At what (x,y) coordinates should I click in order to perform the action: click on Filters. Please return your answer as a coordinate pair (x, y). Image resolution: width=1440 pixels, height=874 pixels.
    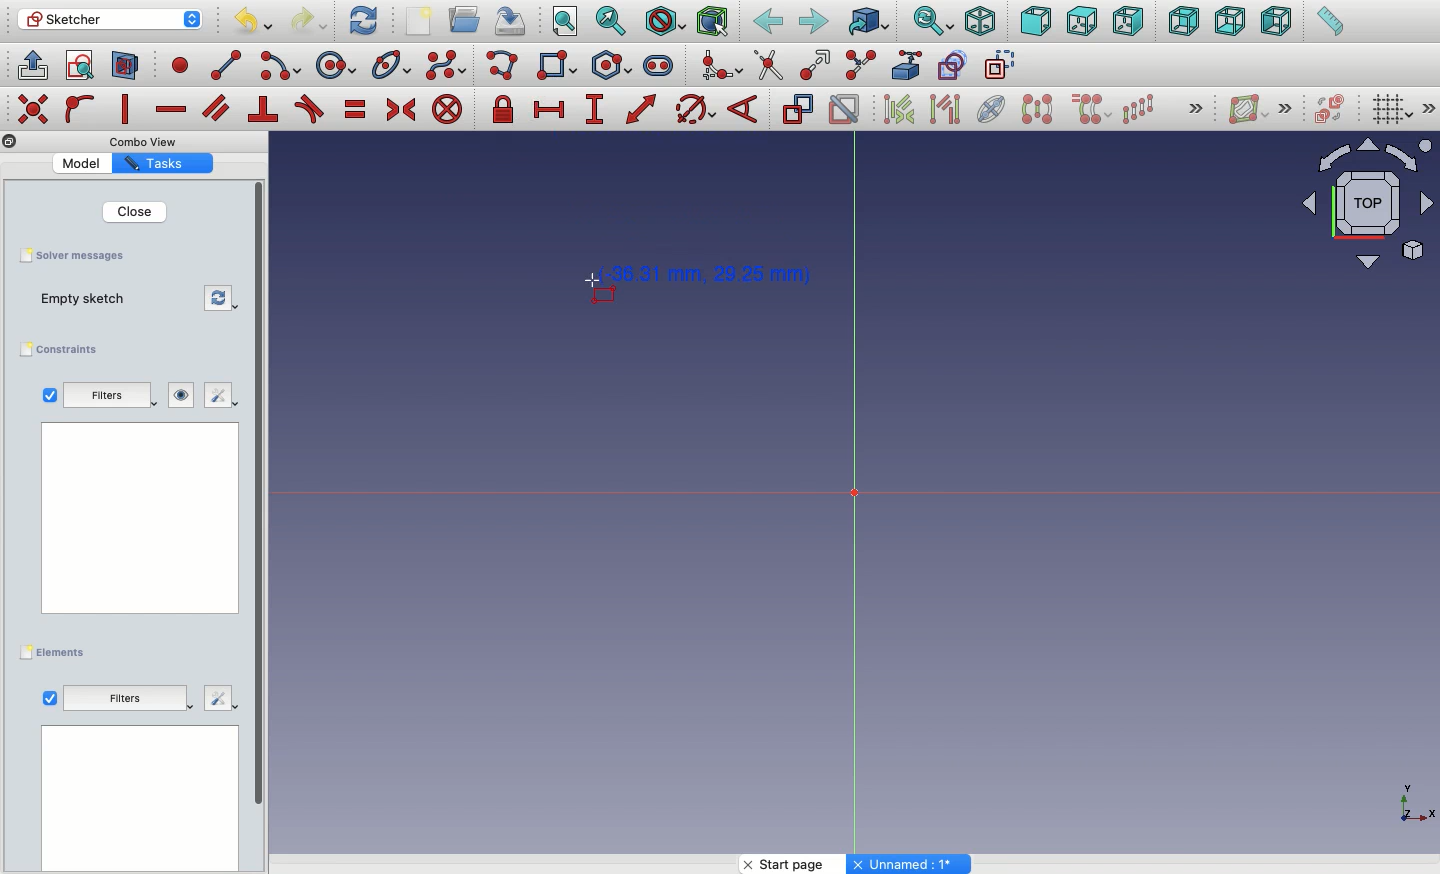
    Looking at the image, I should click on (124, 697).